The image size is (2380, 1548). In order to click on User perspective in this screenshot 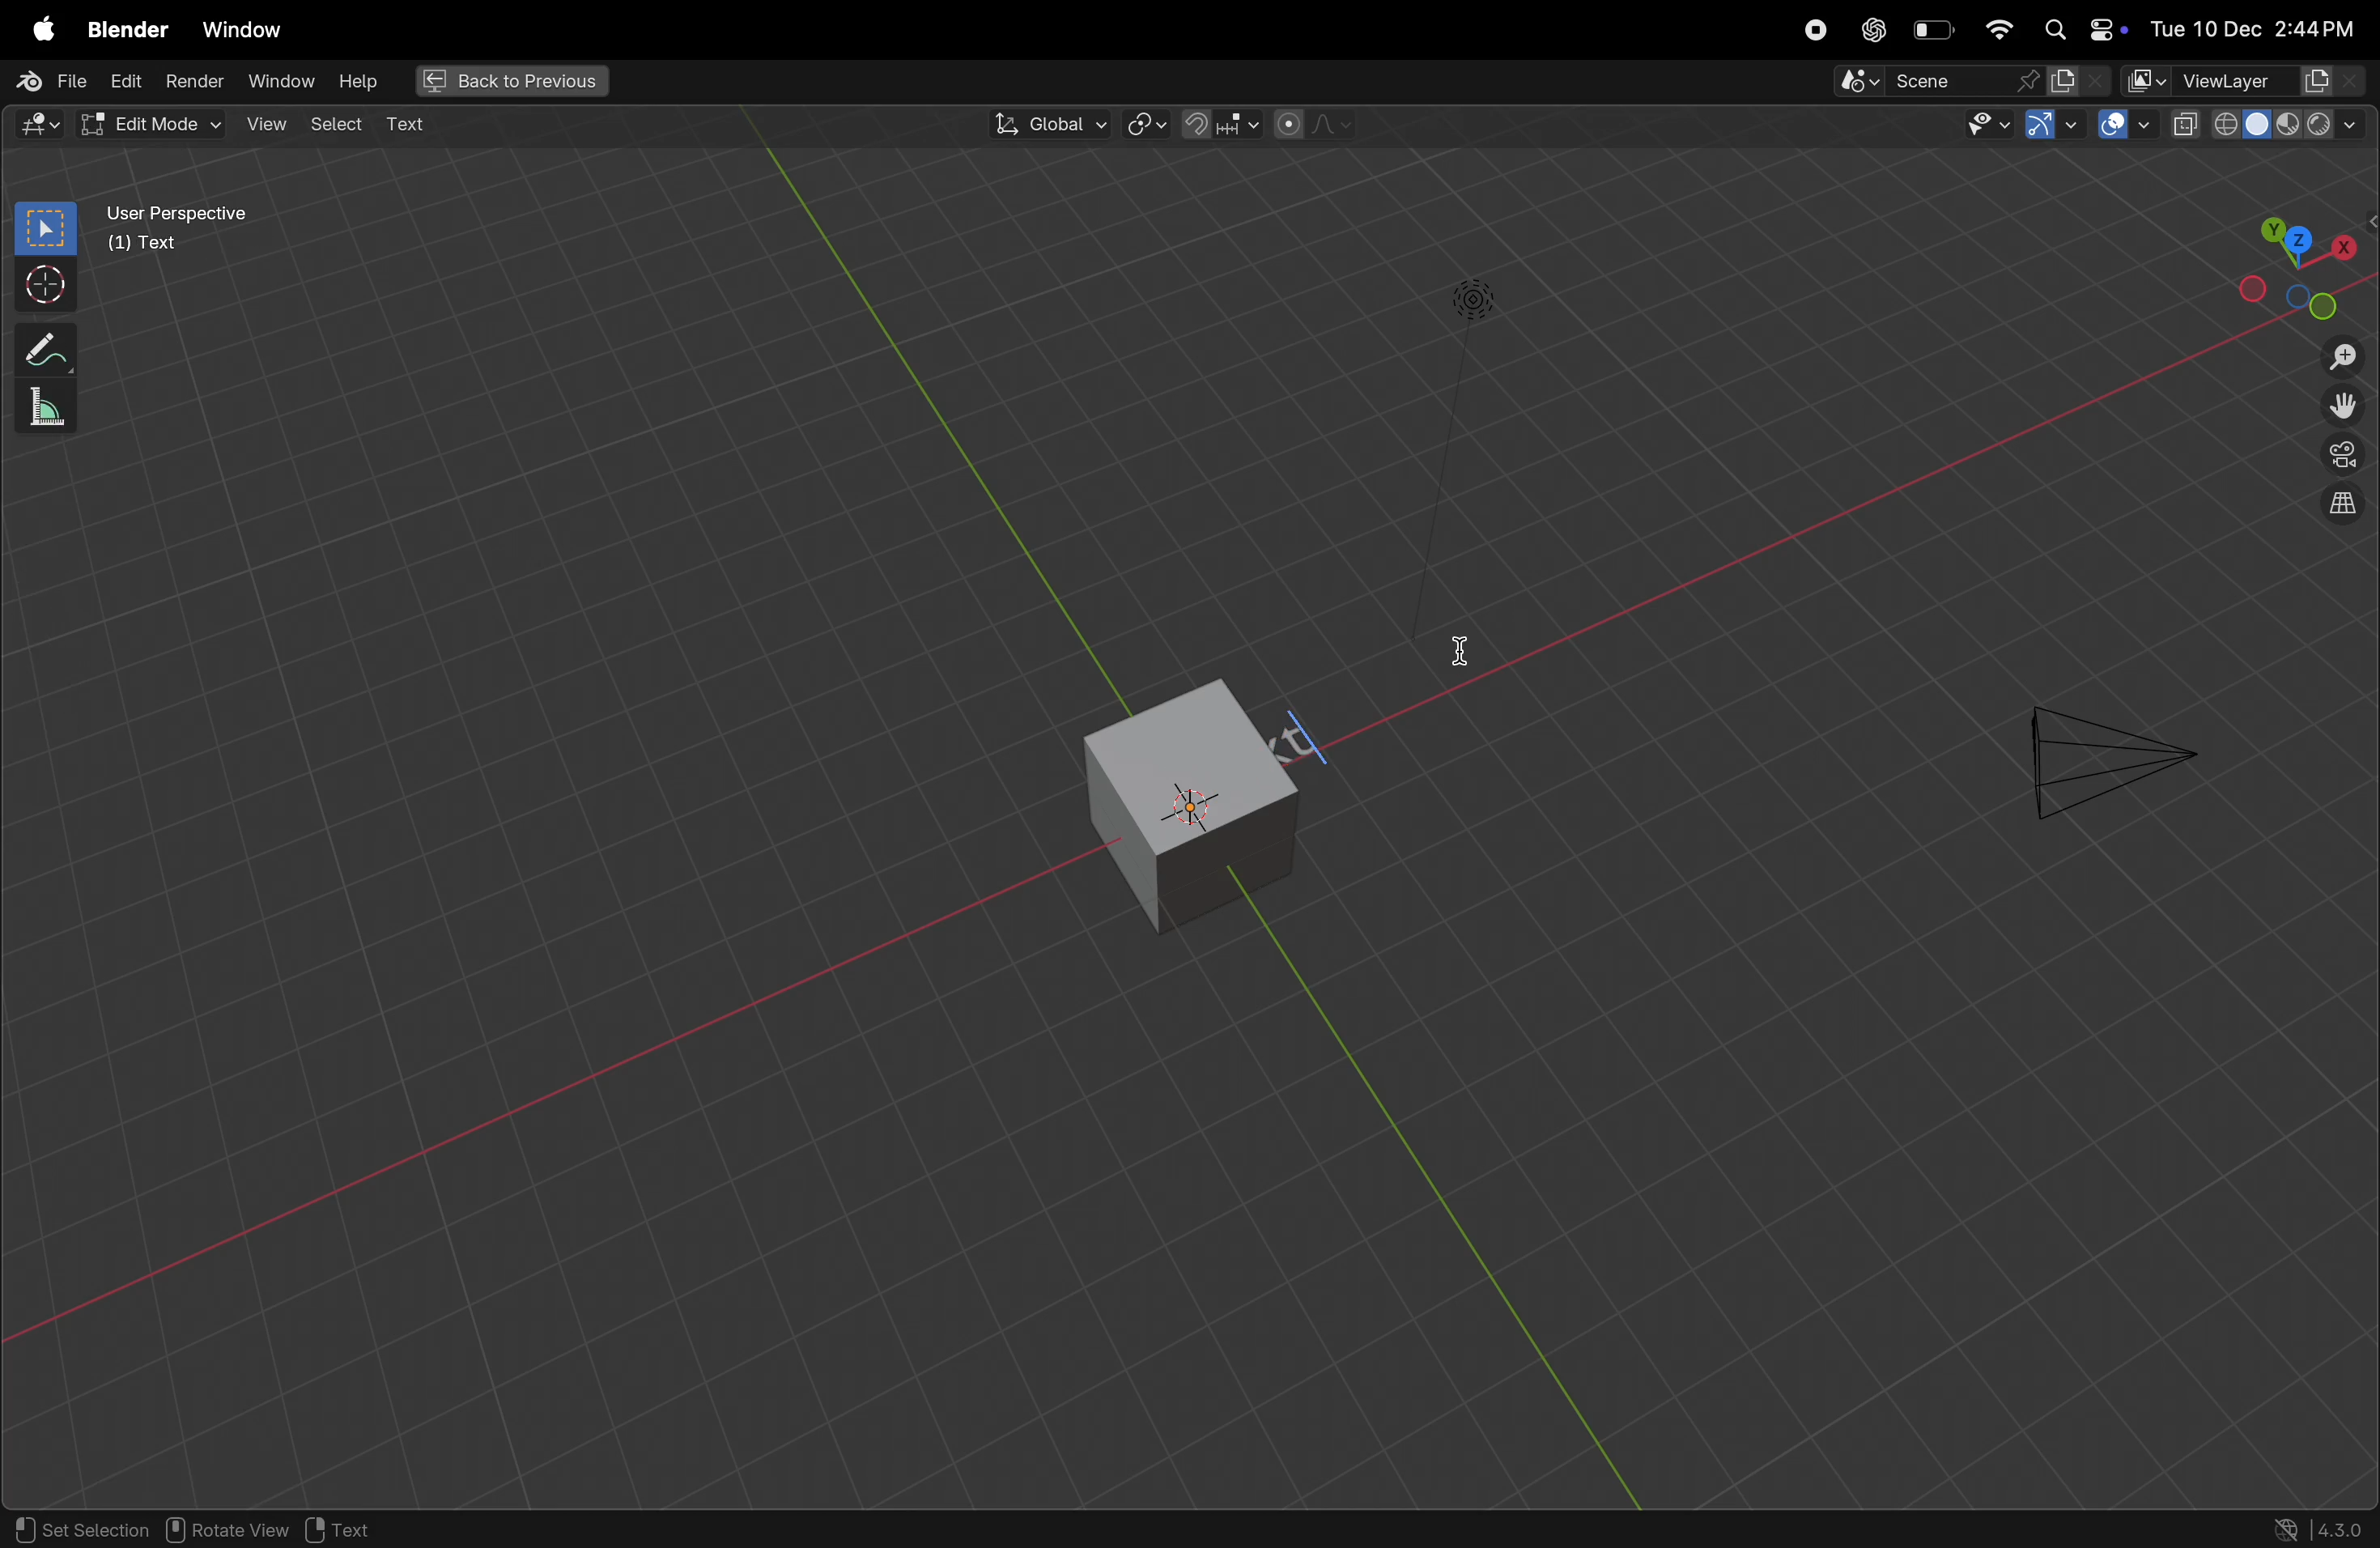, I will do `click(222, 238)`.